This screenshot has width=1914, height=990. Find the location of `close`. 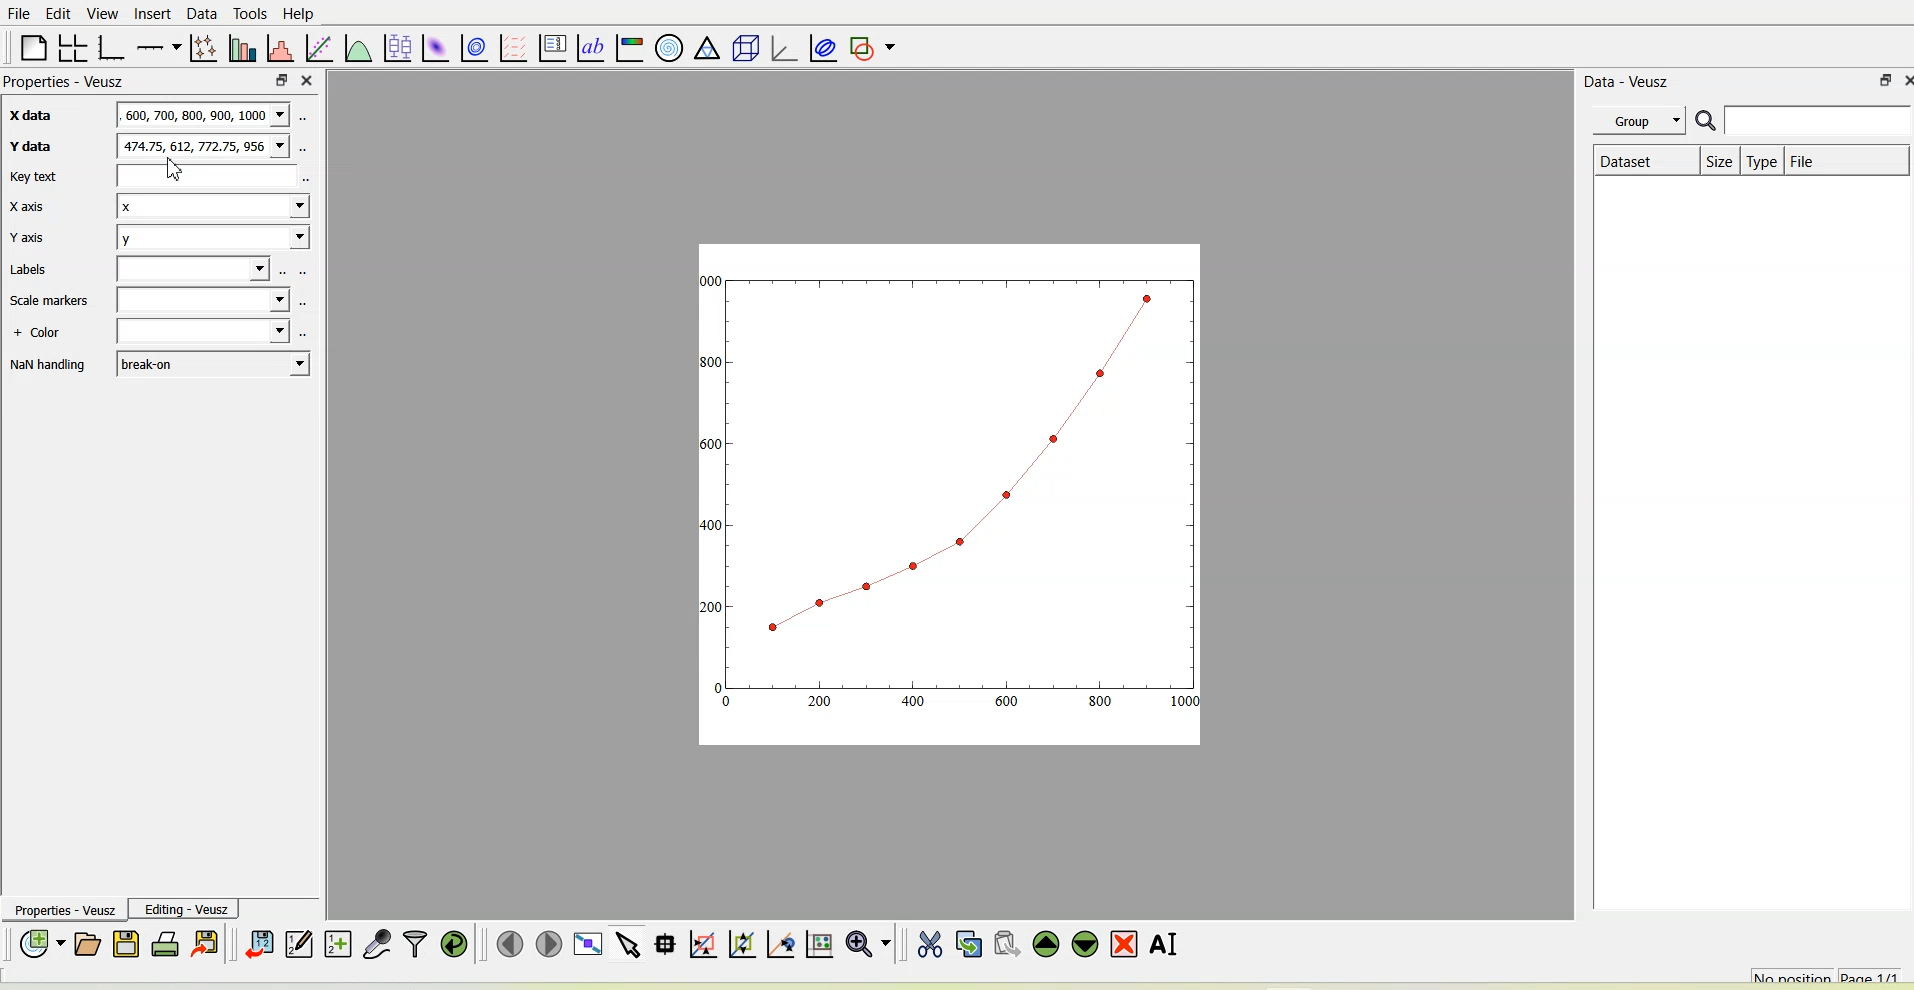

close is located at coordinates (1902, 79).